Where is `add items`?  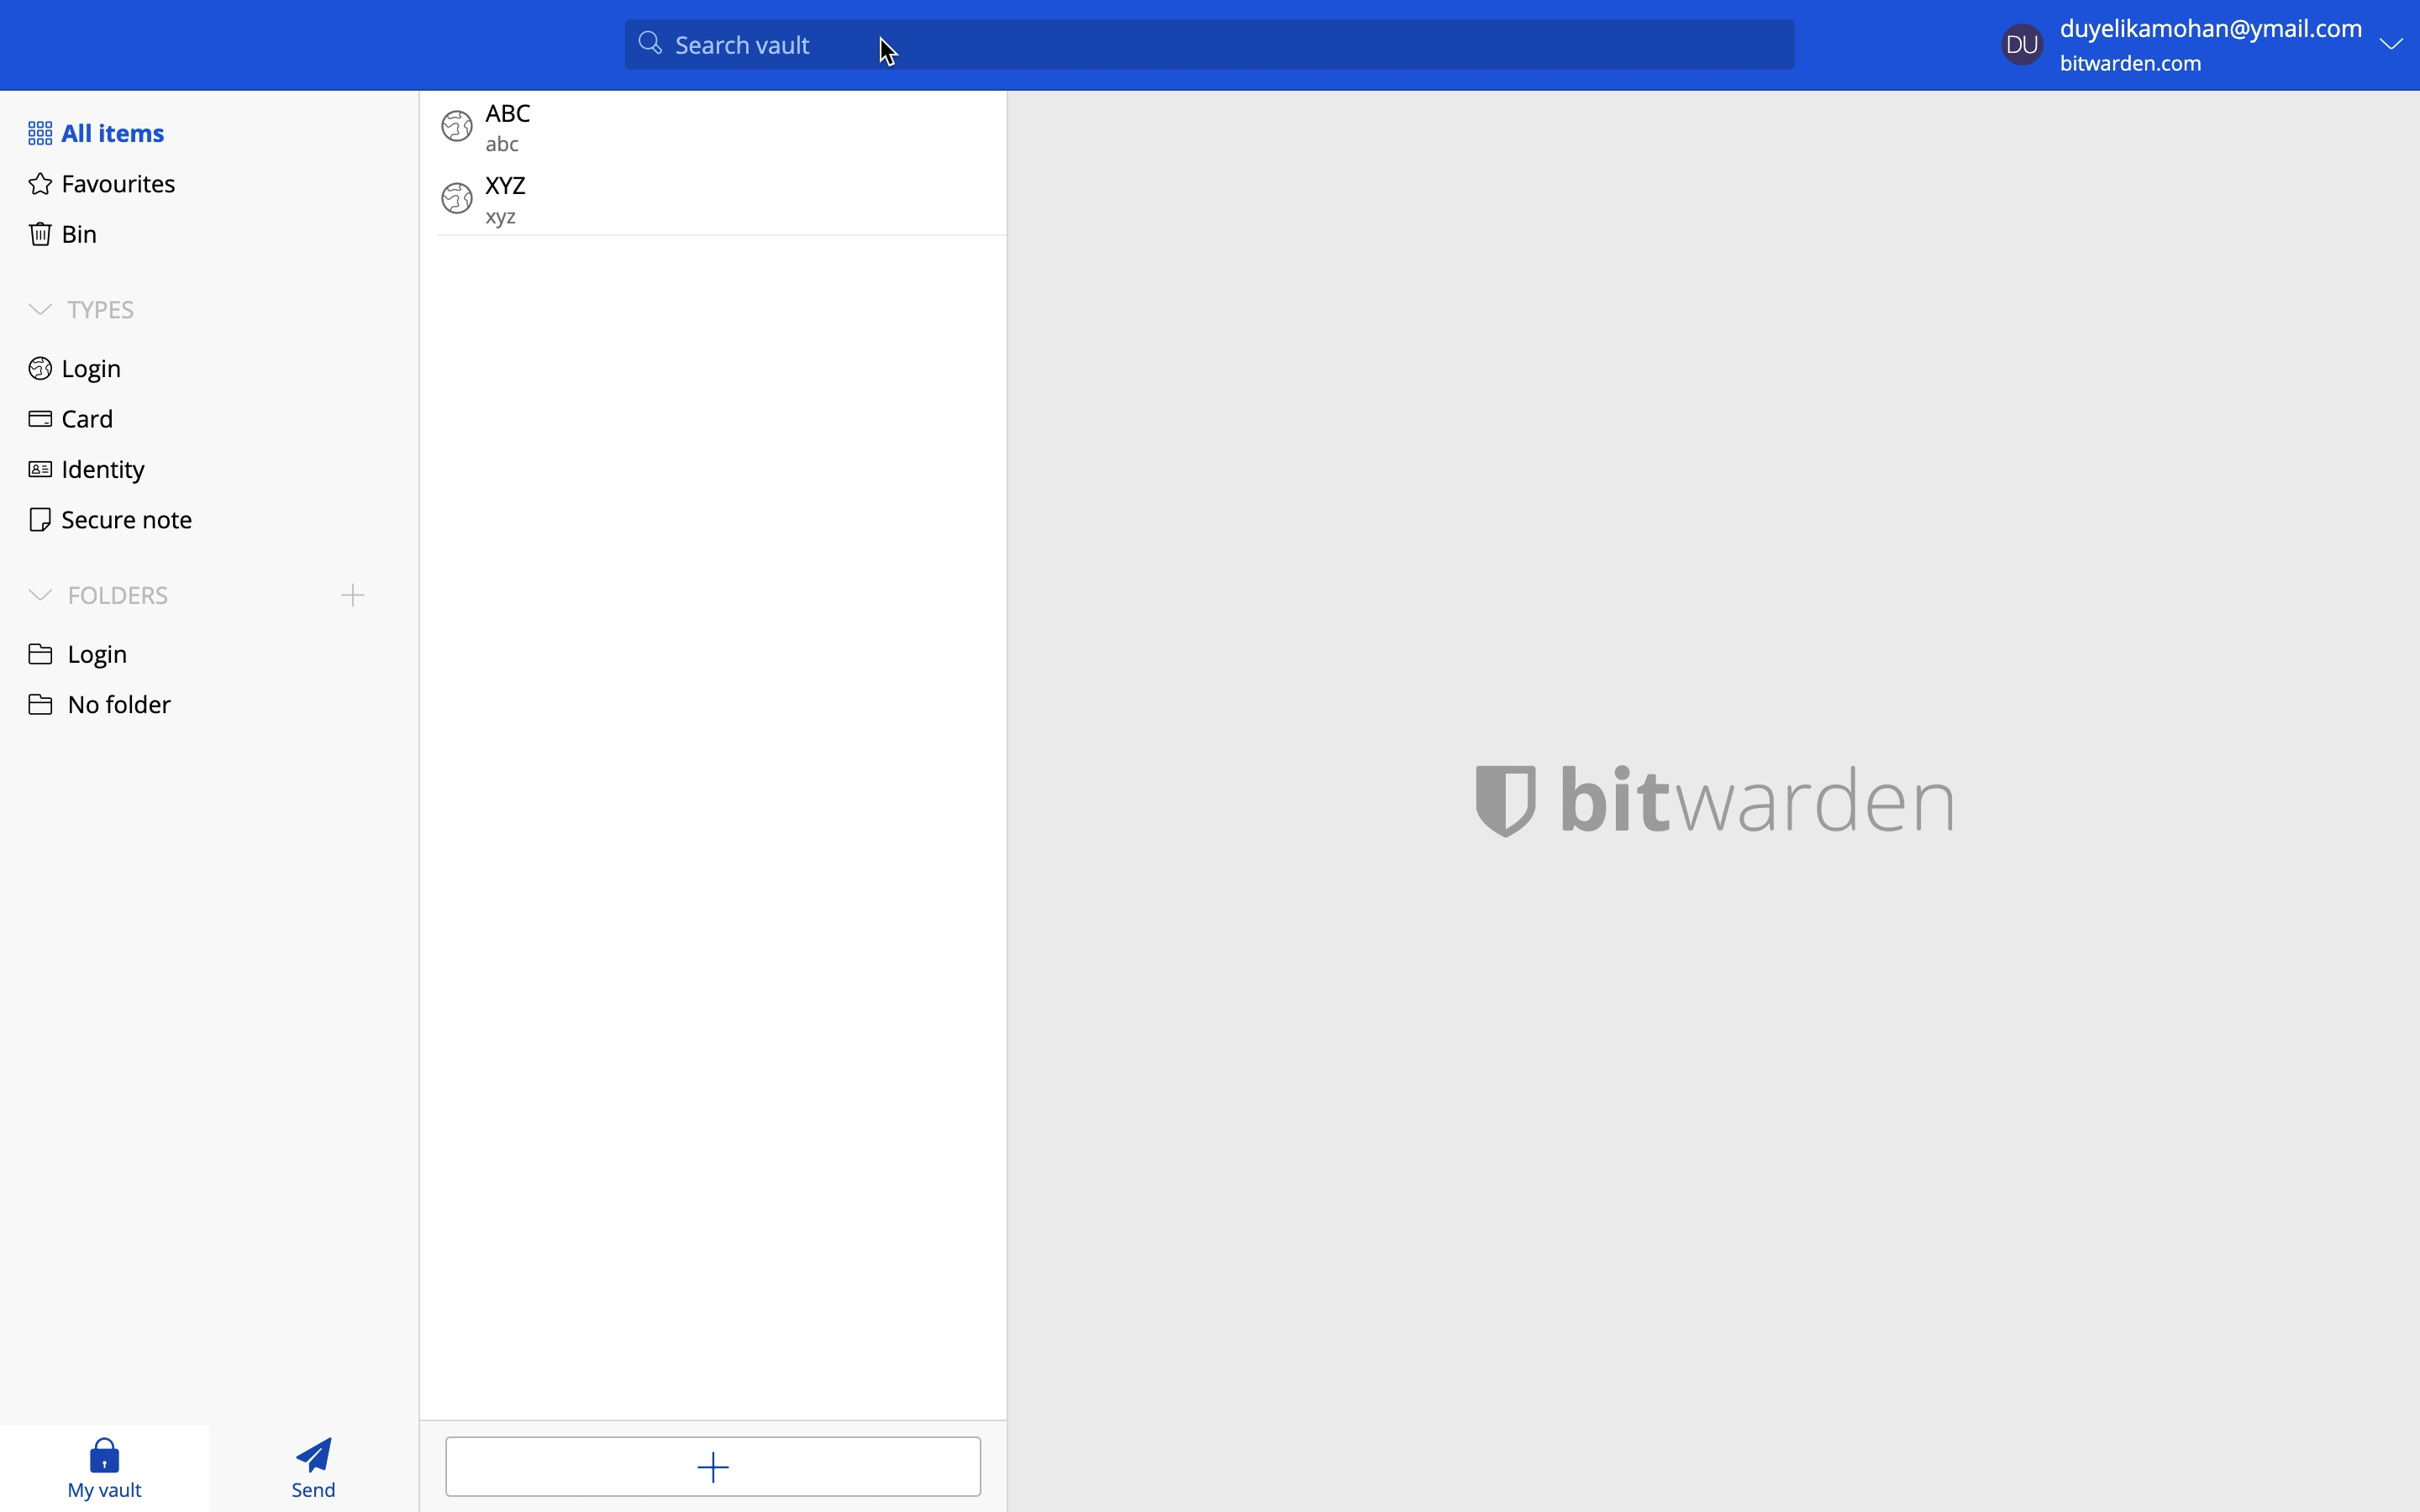 add items is located at coordinates (710, 1466).